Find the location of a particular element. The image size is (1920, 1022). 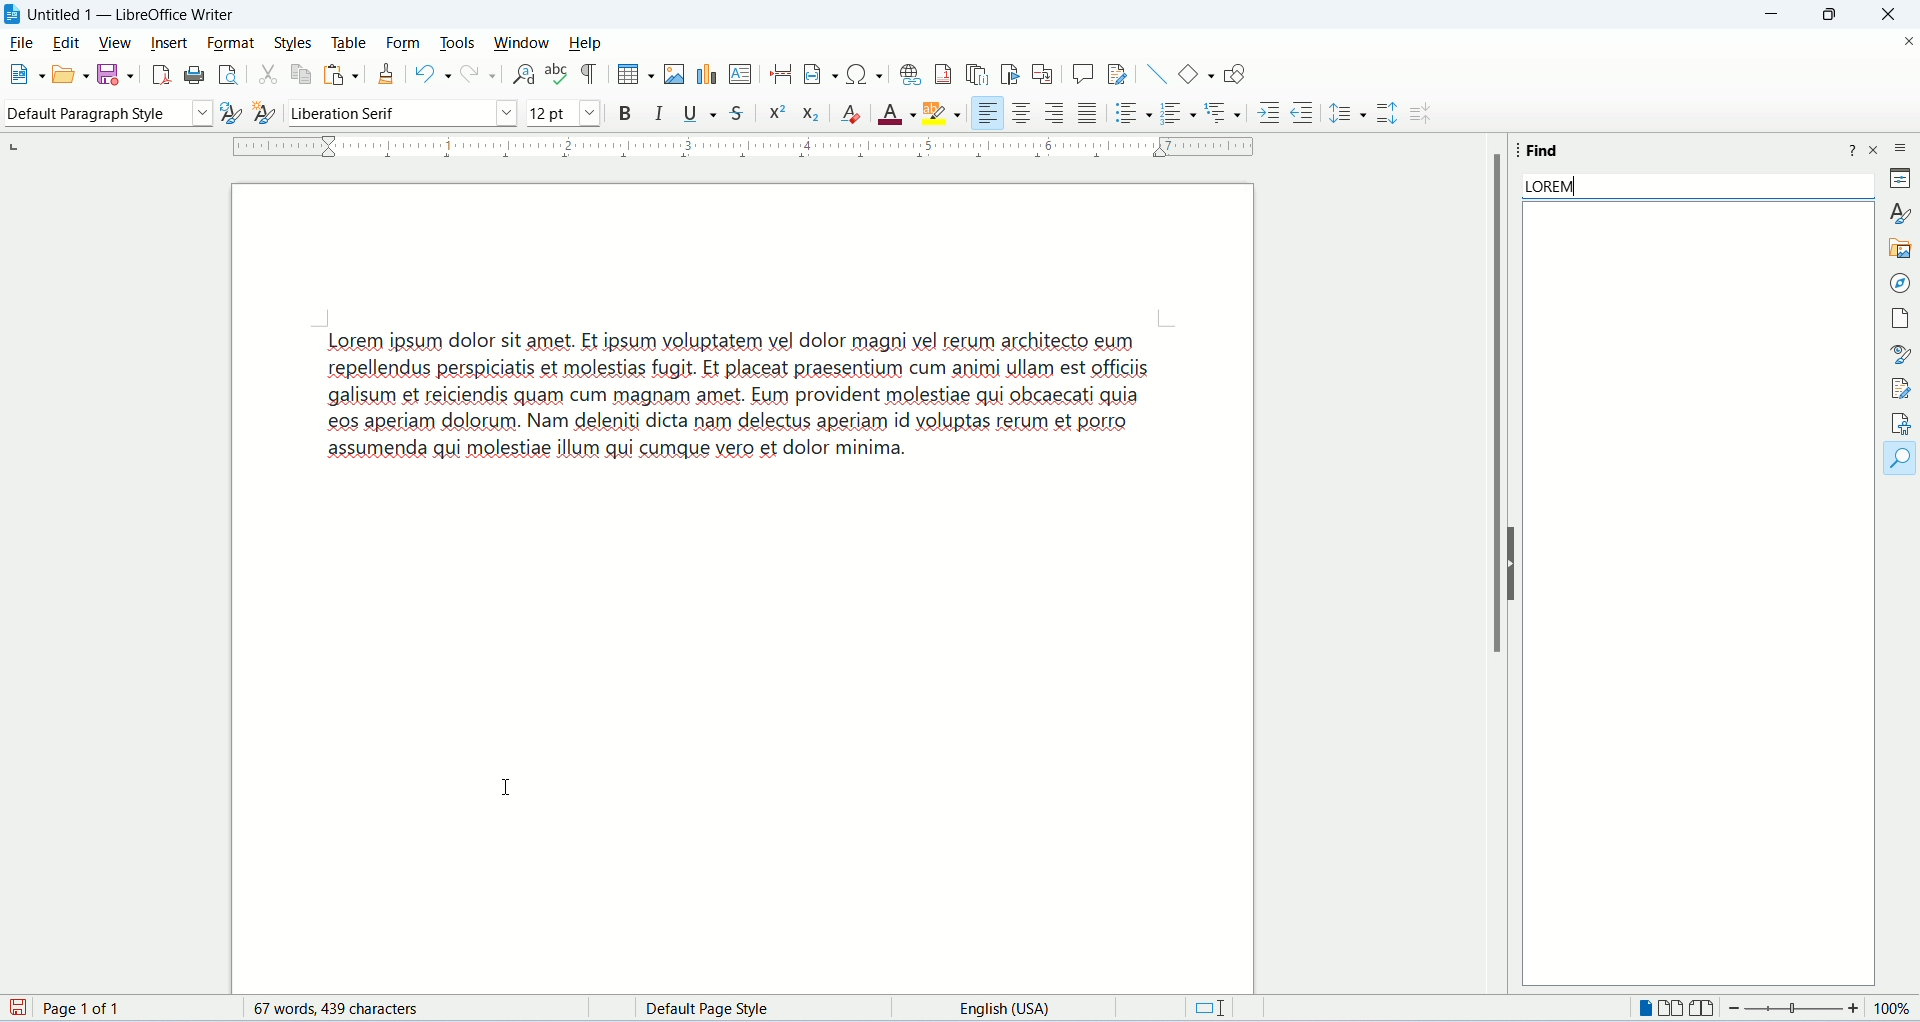

scroll bar is located at coordinates (1496, 402).